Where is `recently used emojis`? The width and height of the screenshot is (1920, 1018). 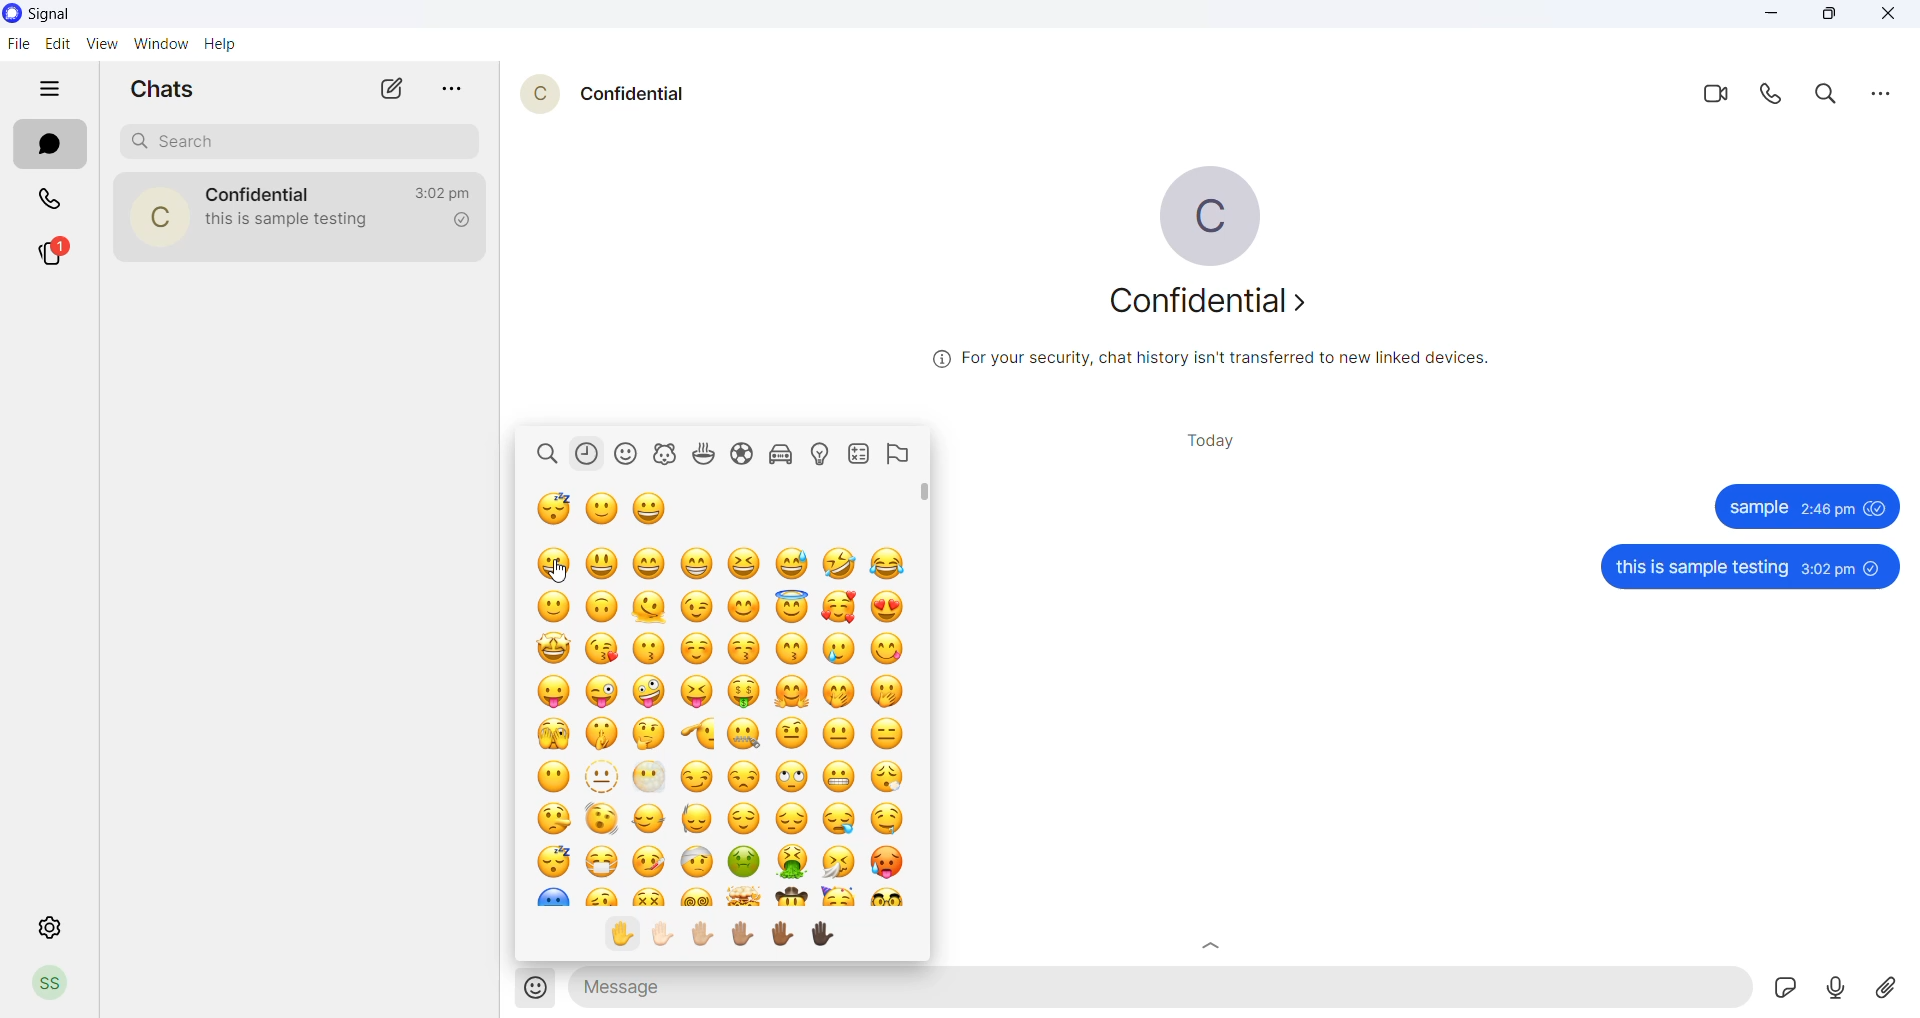 recently used emojis is located at coordinates (591, 455).